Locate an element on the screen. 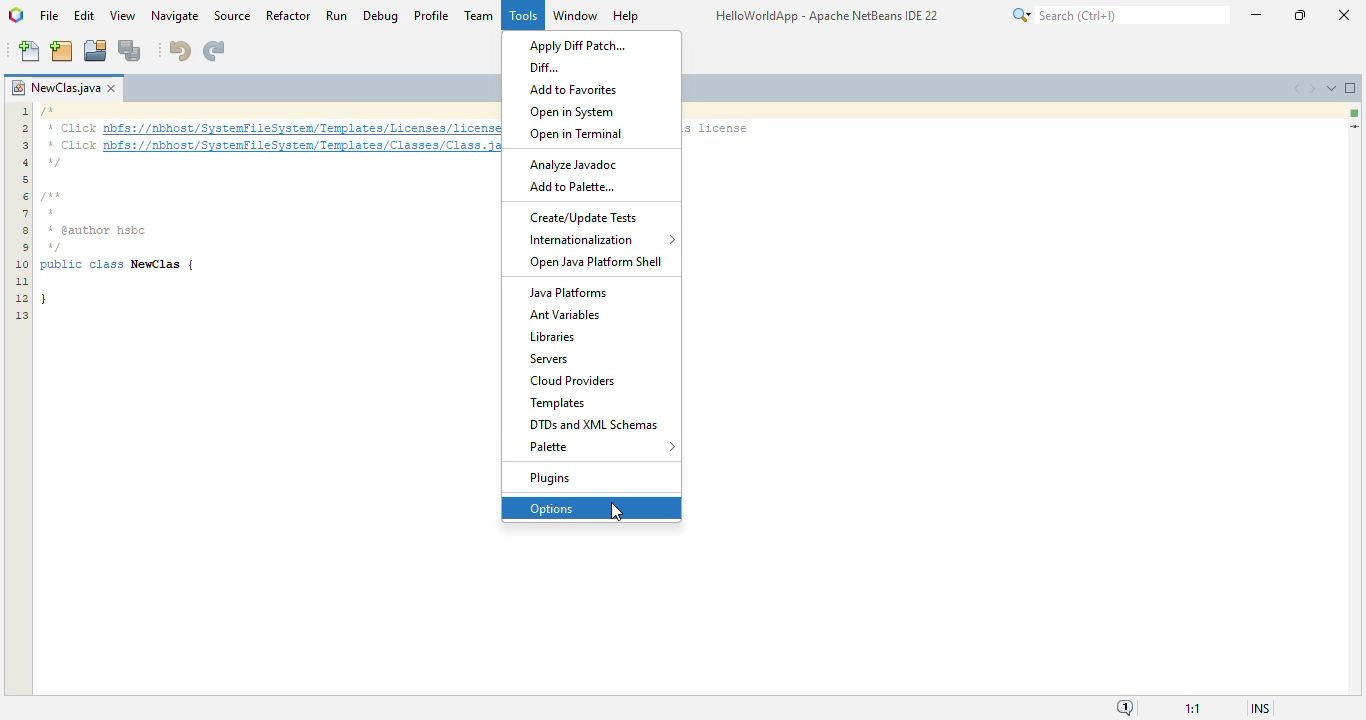  text is located at coordinates (721, 131).